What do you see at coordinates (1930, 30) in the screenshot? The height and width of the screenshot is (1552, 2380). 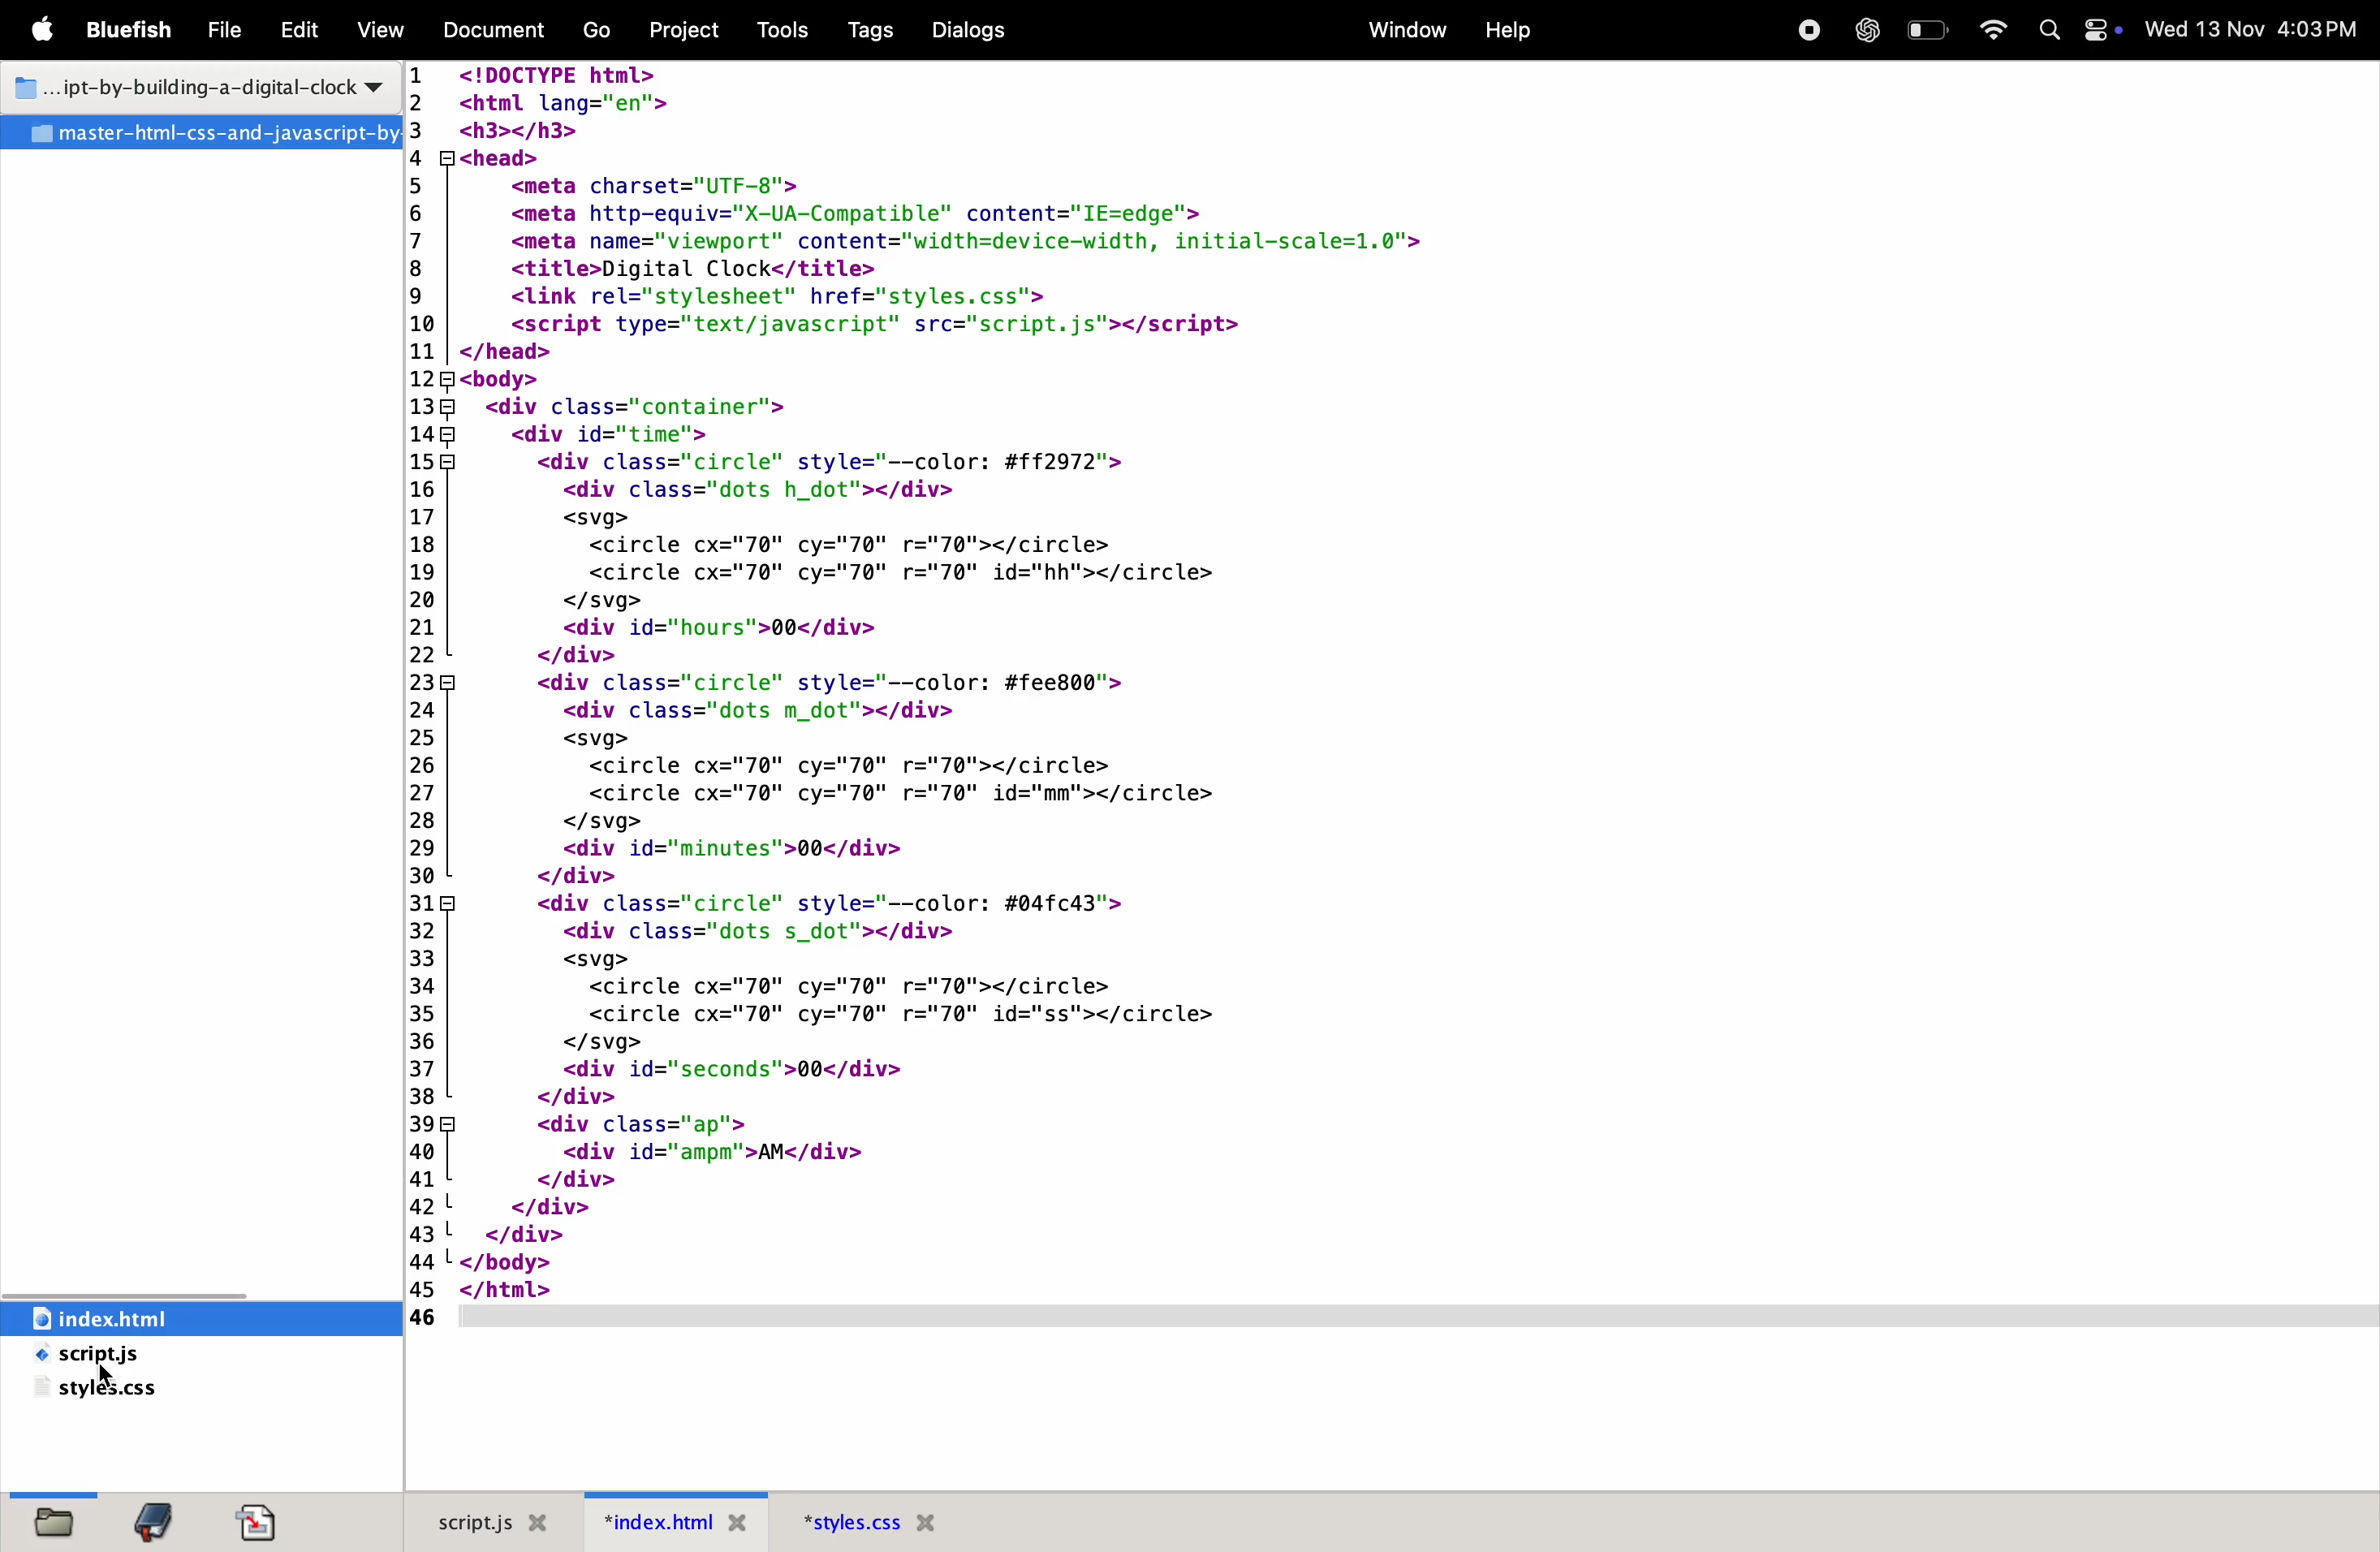 I see `battery` at bounding box center [1930, 30].